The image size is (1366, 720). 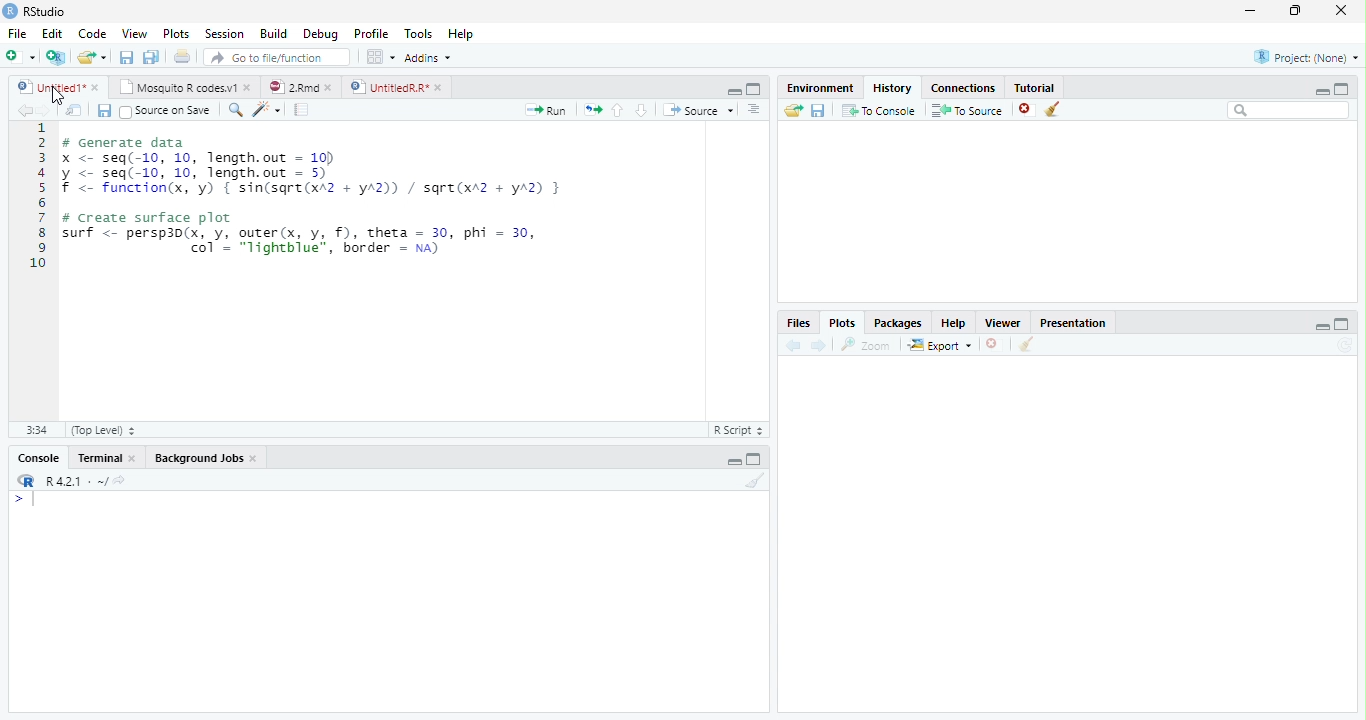 What do you see at coordinates (1034, 86) in the screenshot?
I see `Tutorial` at bounding box center [1034, 86].